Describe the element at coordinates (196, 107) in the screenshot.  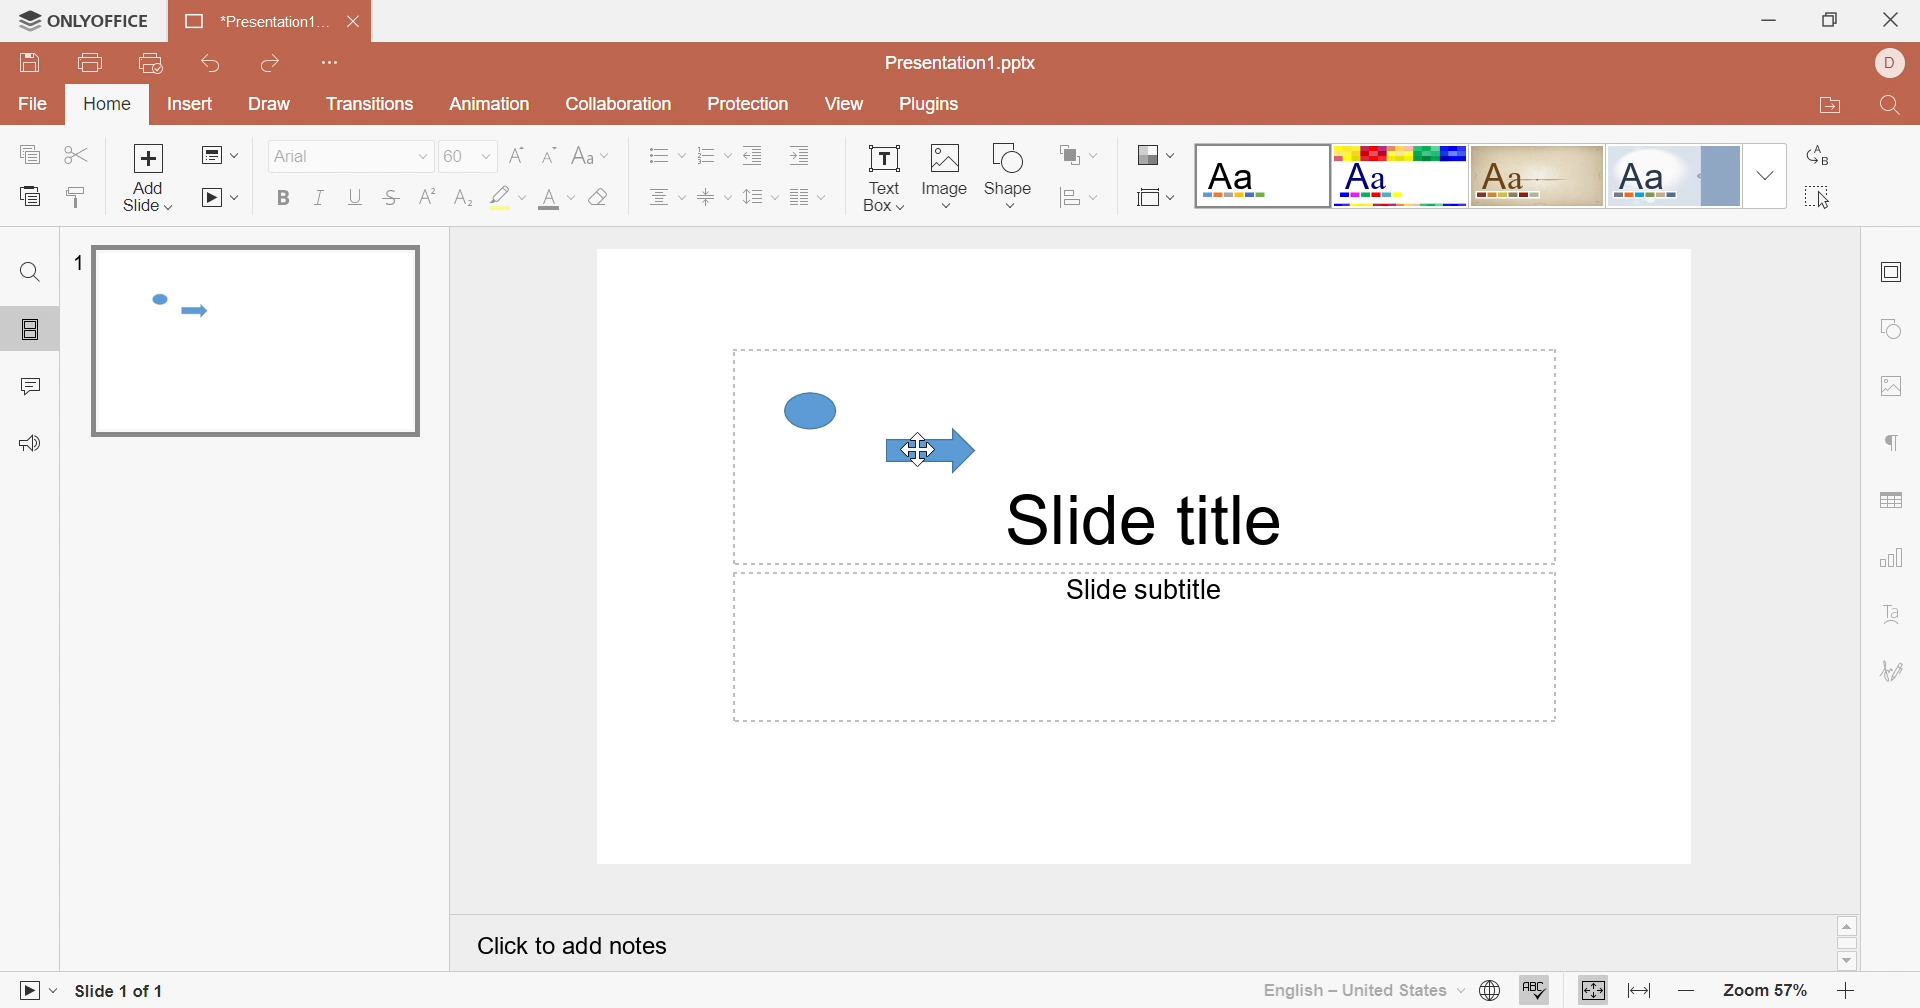
I see `Insert` at that location.